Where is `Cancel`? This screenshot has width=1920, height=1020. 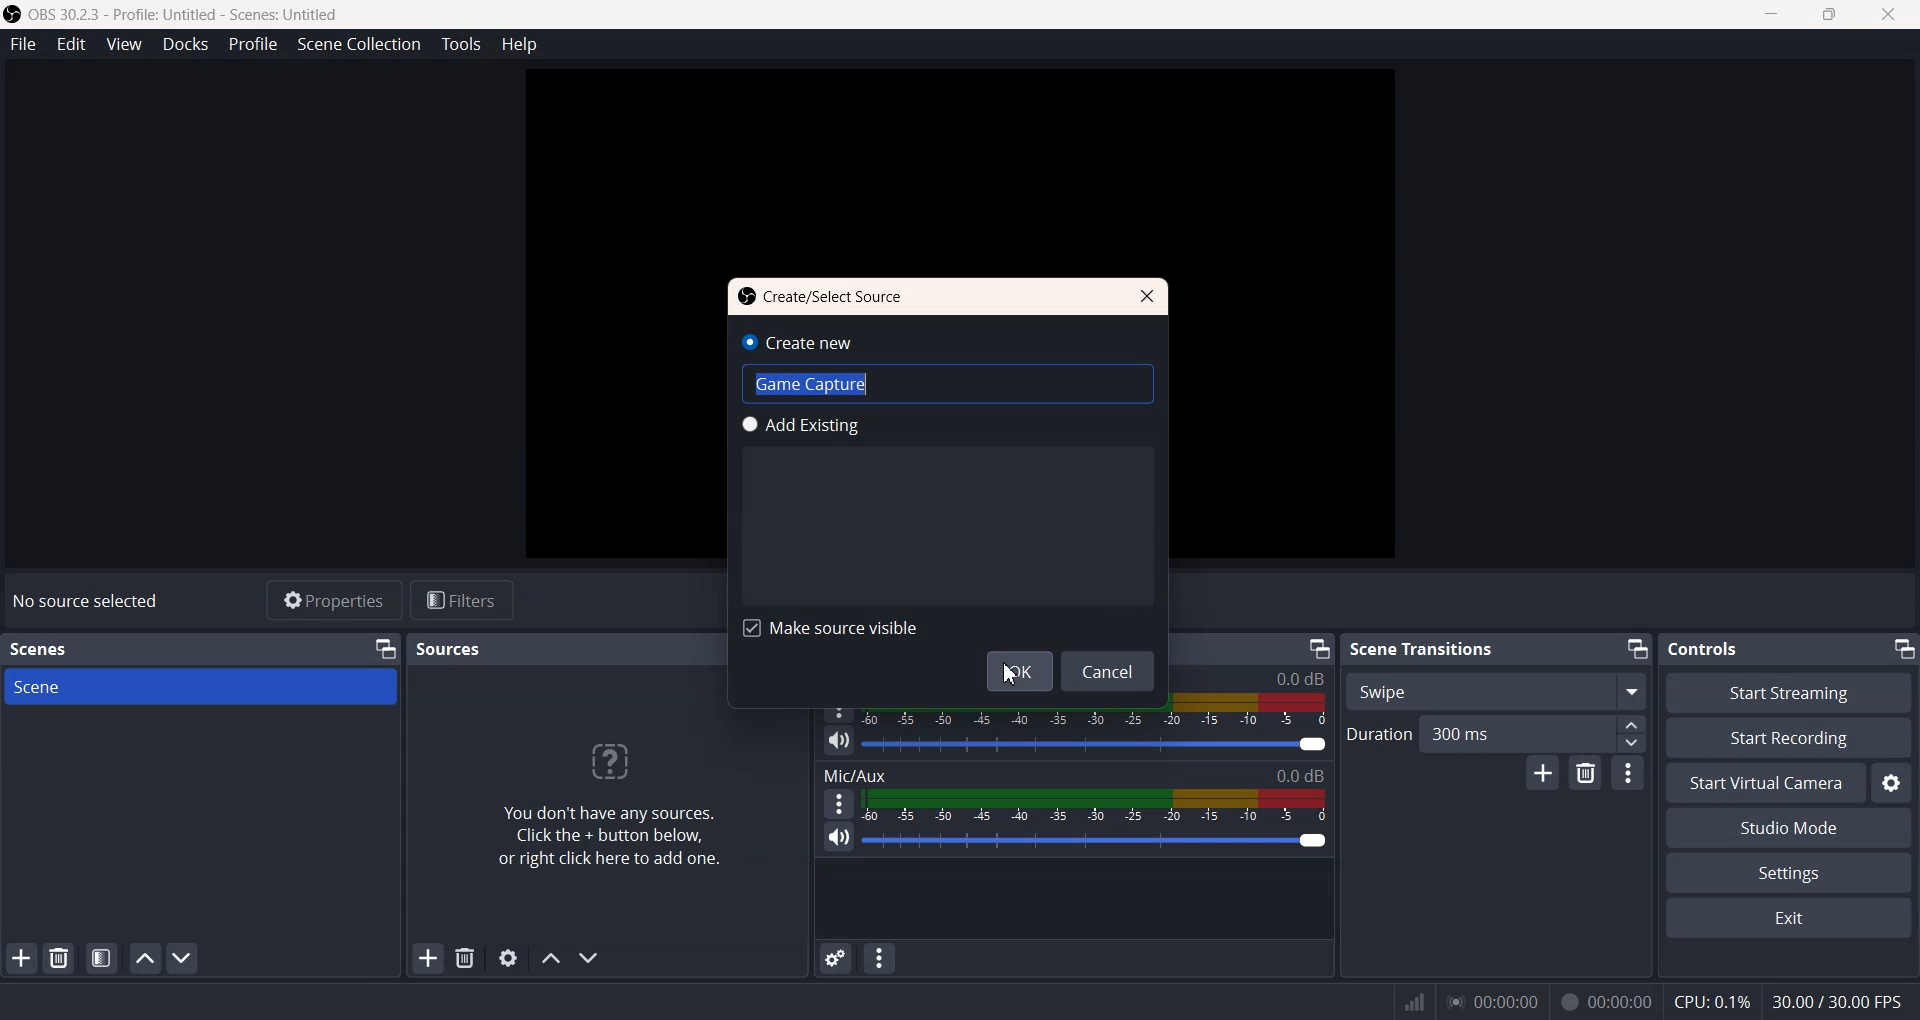 Cancel is located at coordinates (1111, 670).